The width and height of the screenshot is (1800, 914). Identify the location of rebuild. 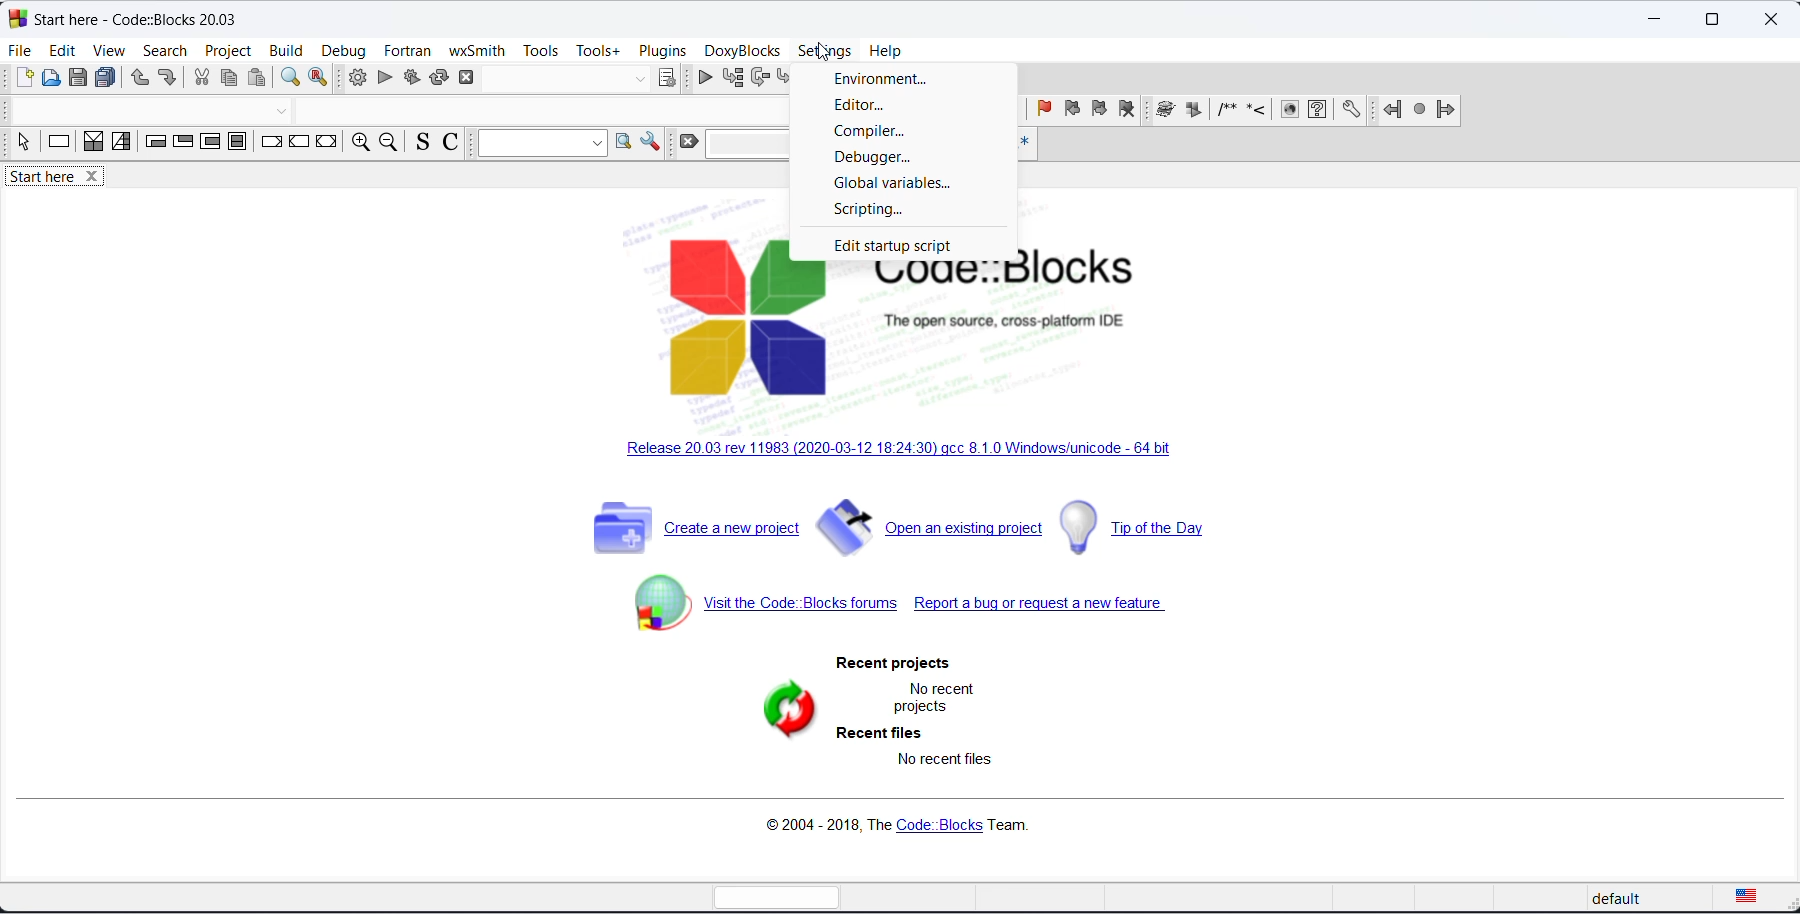
(438, 76).